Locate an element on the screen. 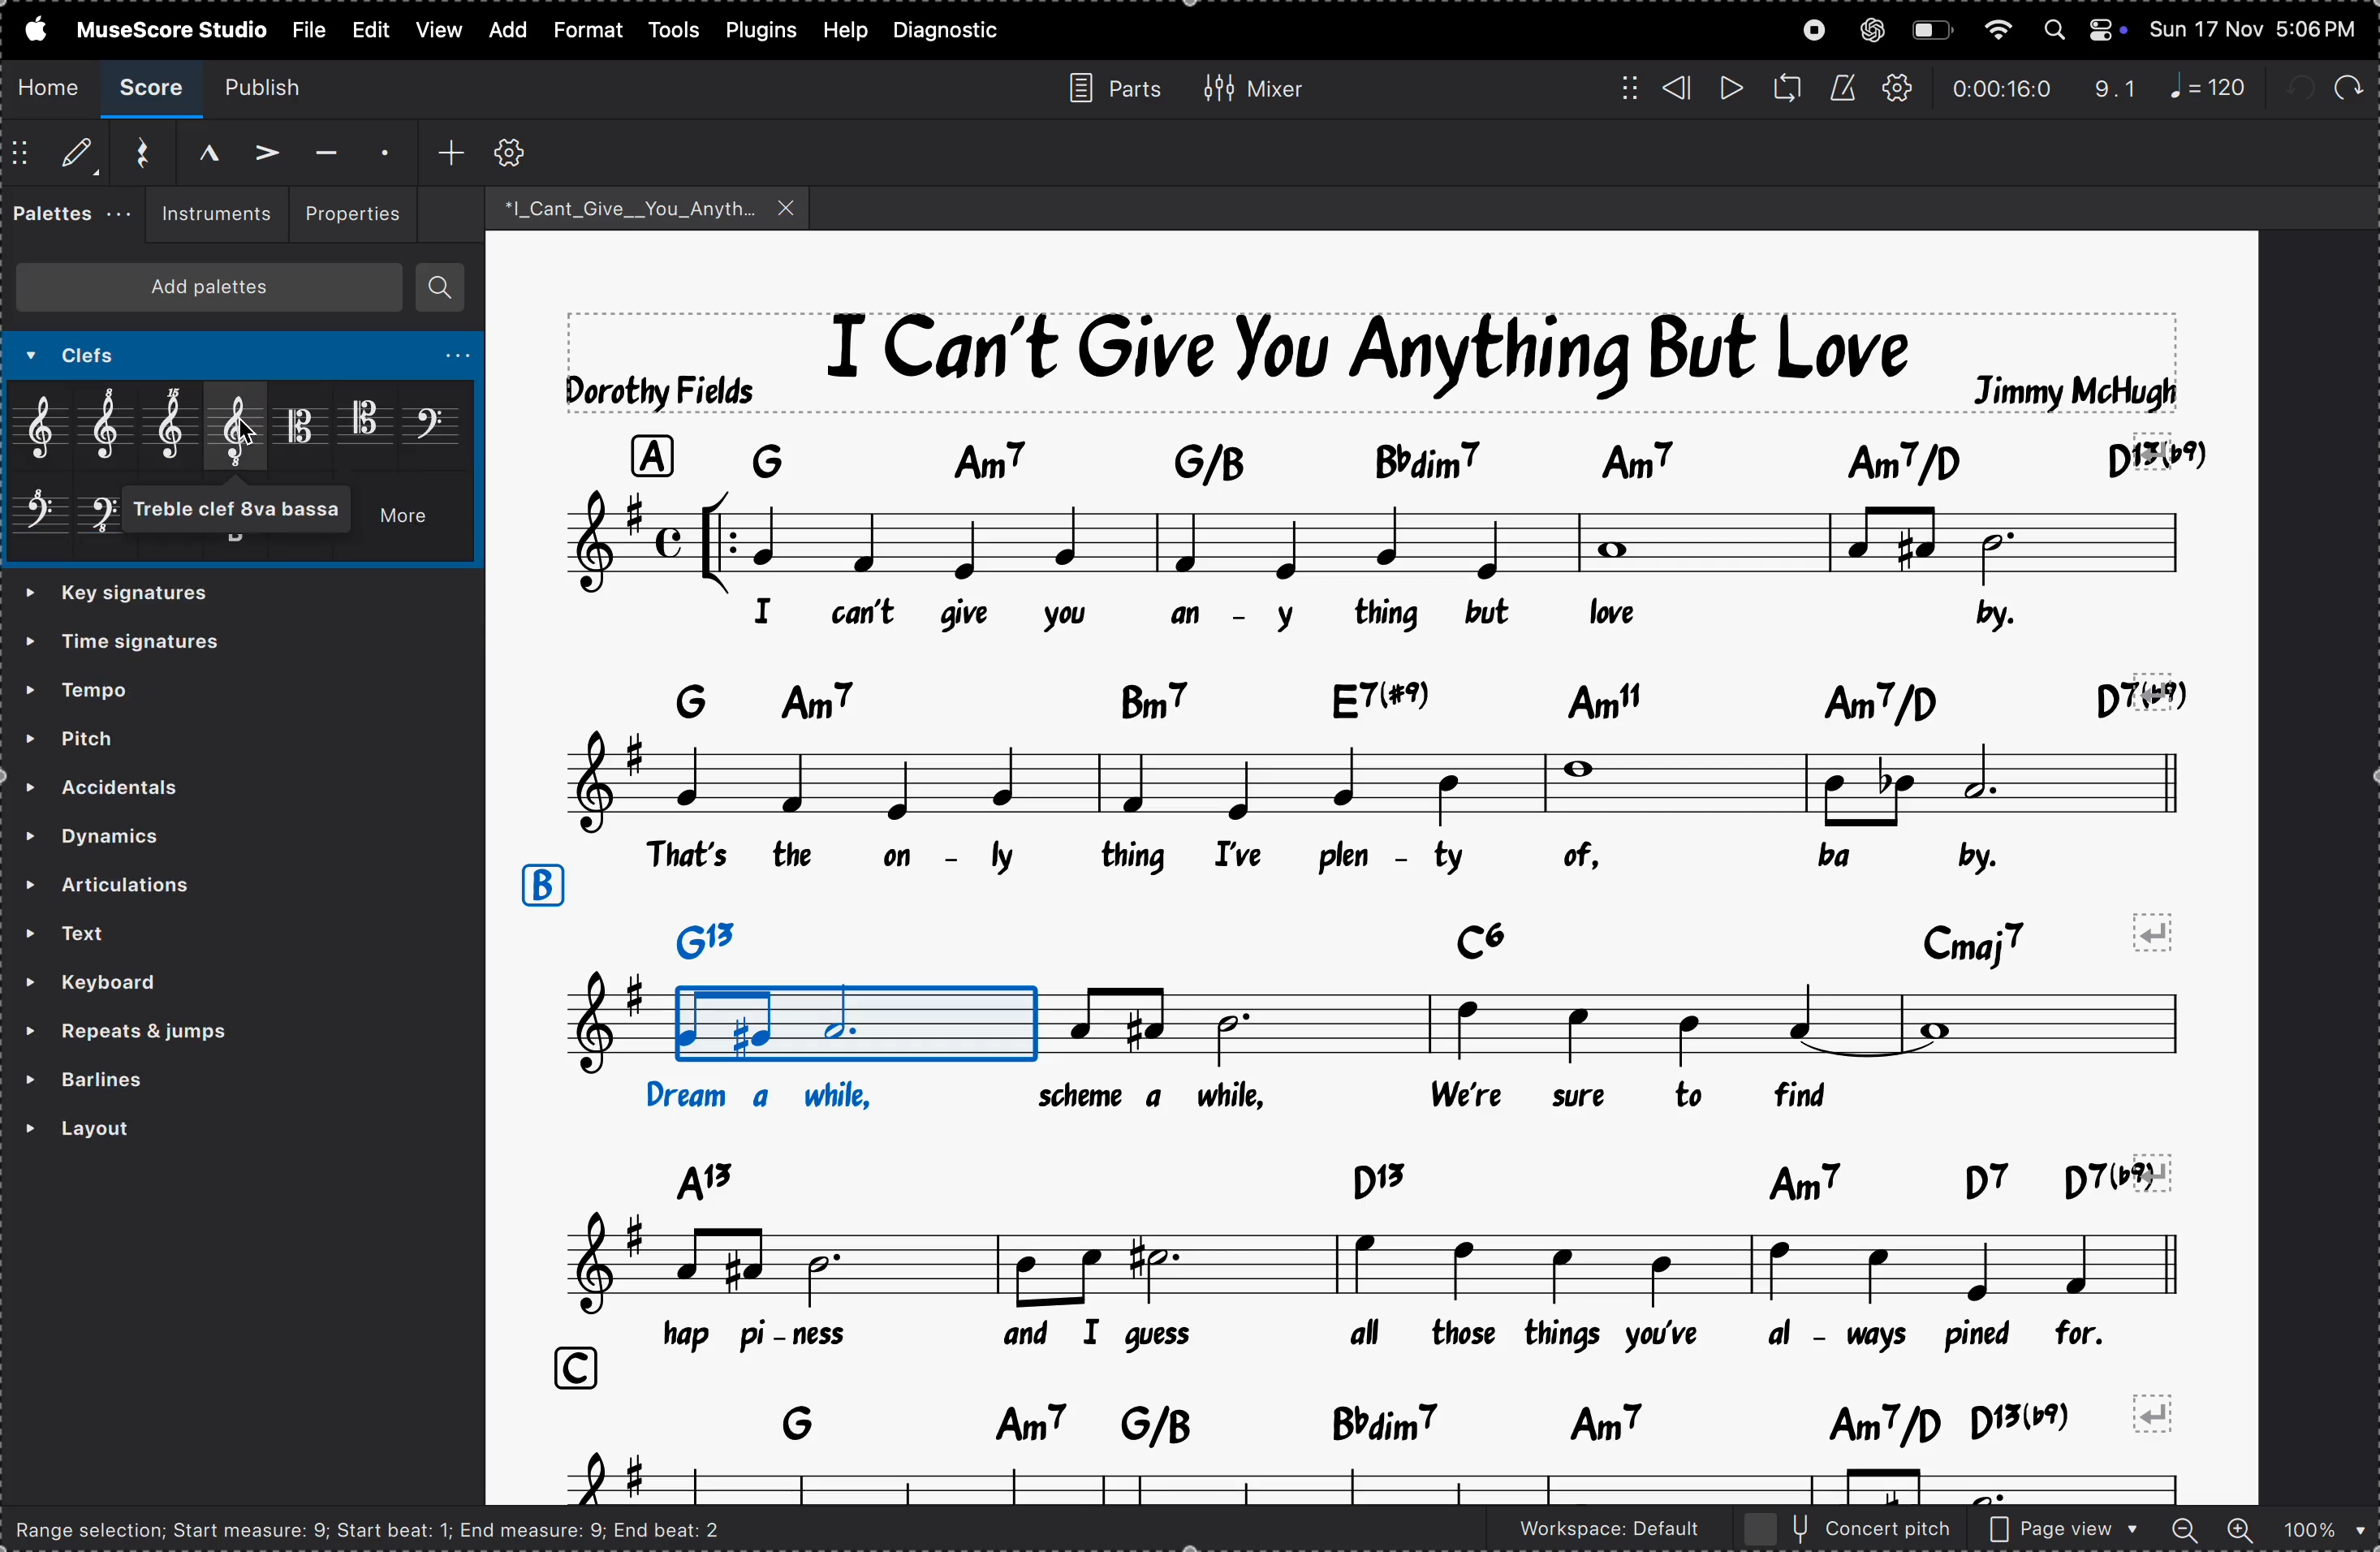 The image size is (2380, 1552). time and date is located at coordinates (2257, 25).